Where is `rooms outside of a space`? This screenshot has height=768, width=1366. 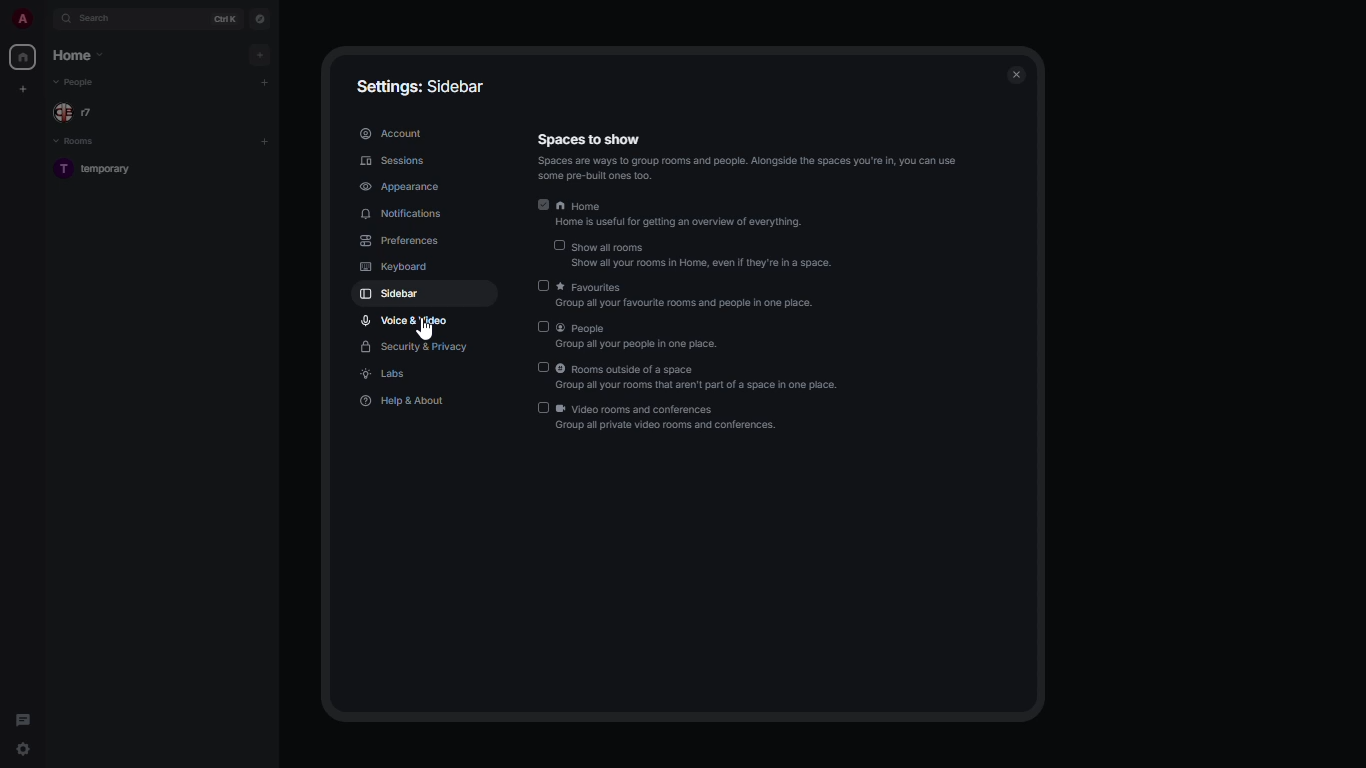
rooms outside of a space is located at coordinates (703, 378).